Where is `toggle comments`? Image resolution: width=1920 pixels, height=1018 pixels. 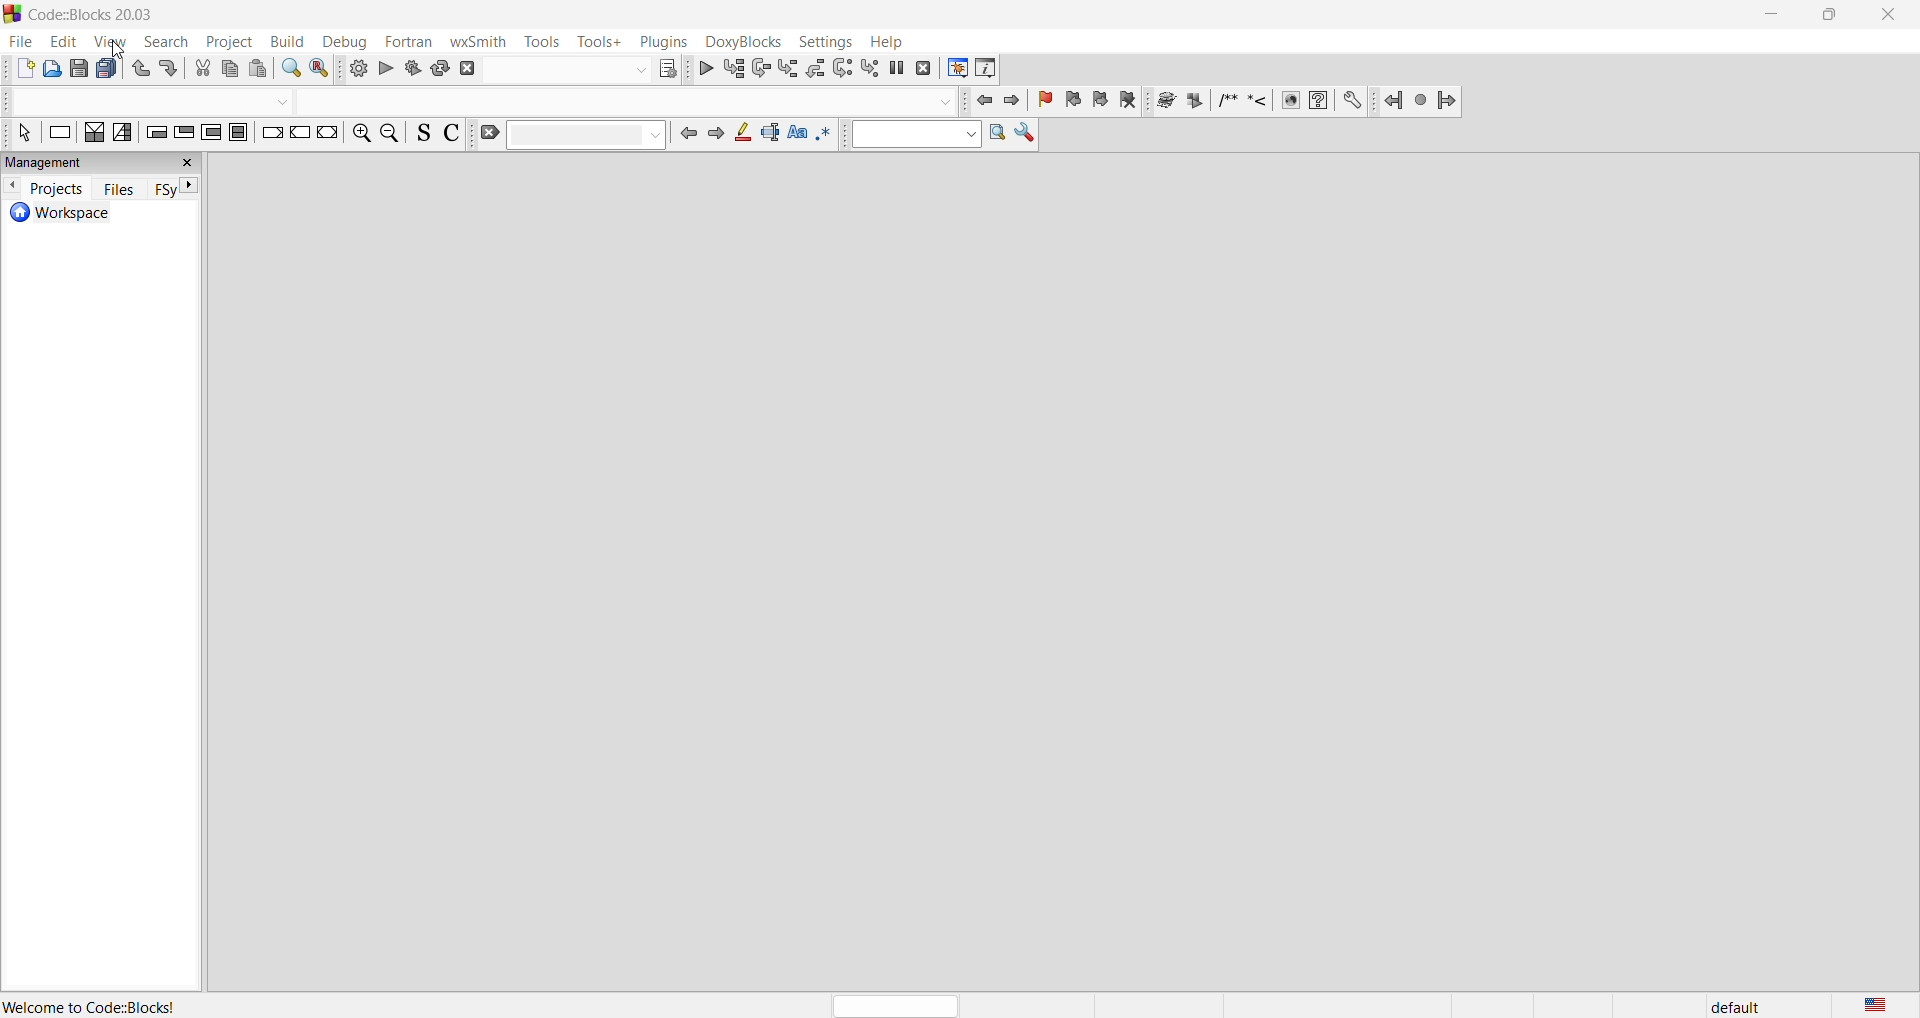
toggle comments is located at coordinates (452, 134).